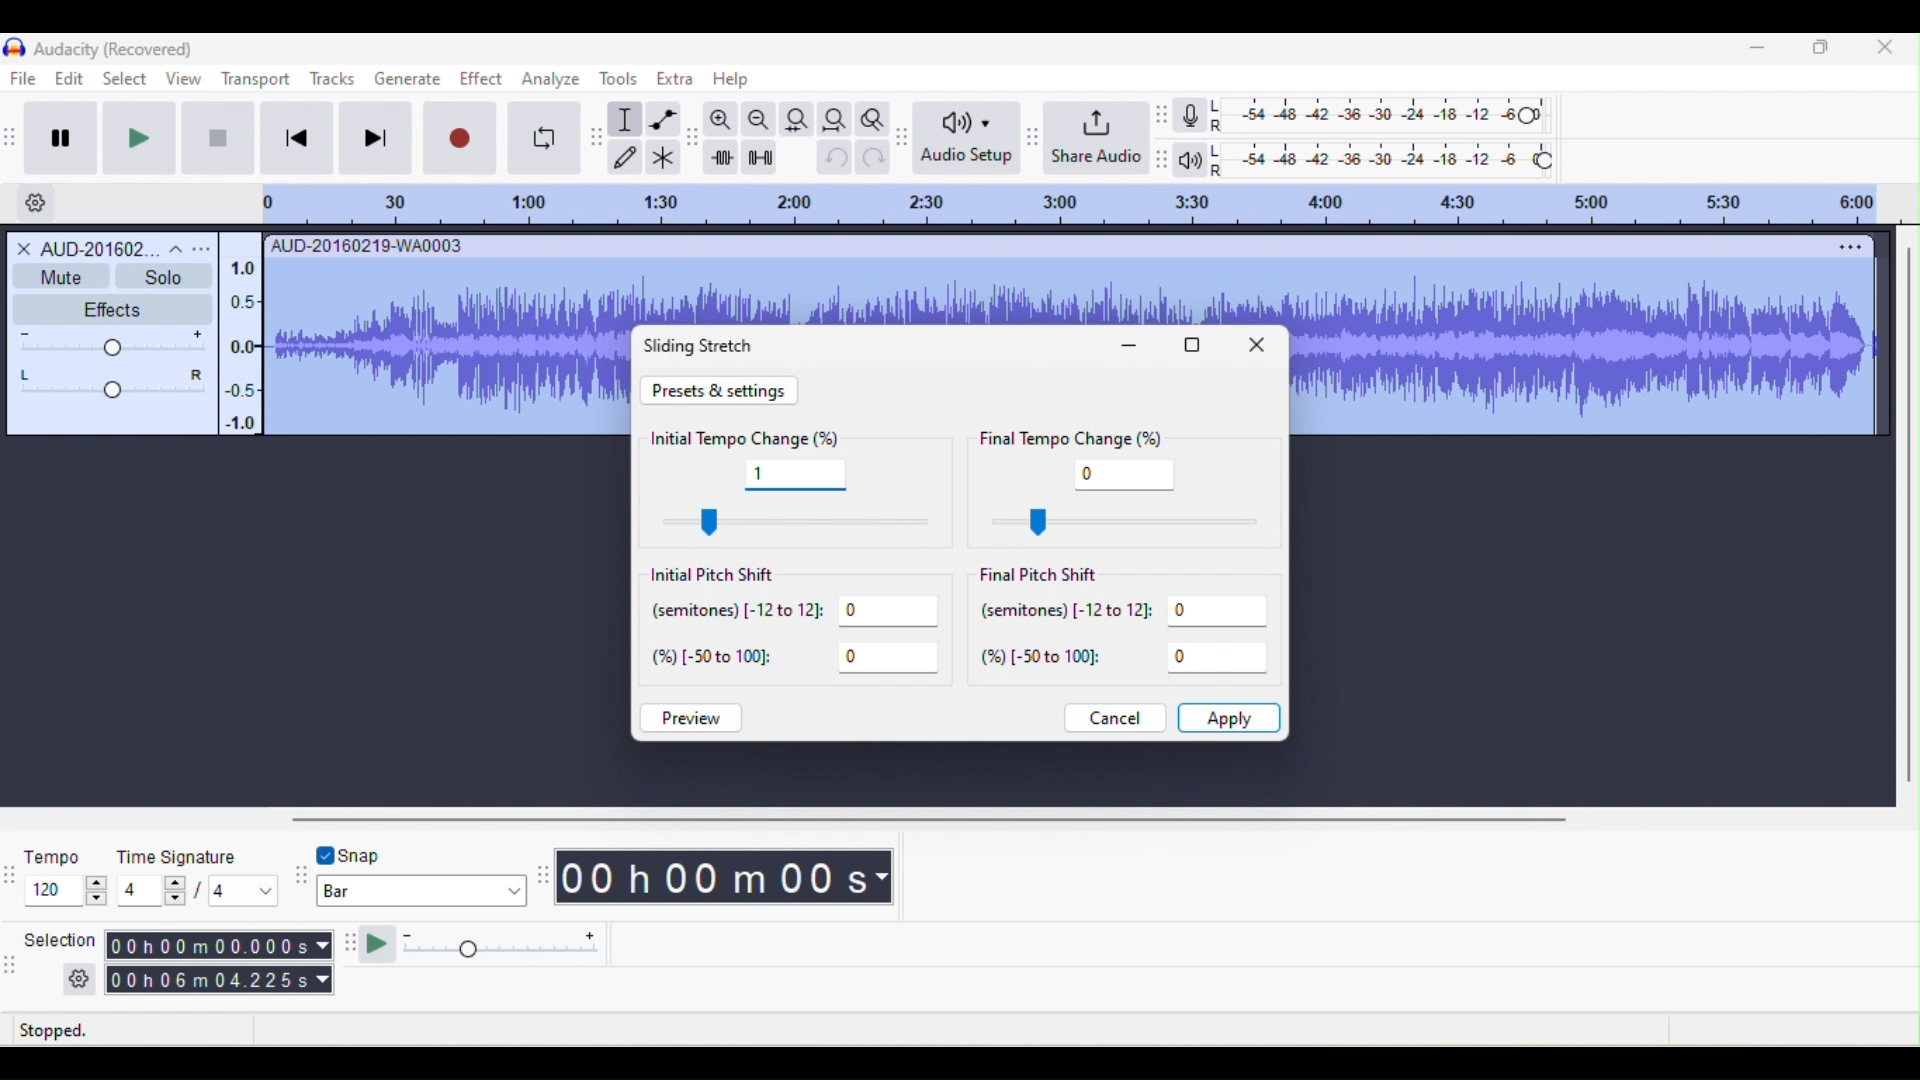 The image size is (1920, 1080). I want to click on Vertical scroll bar, so click(1902, 520).